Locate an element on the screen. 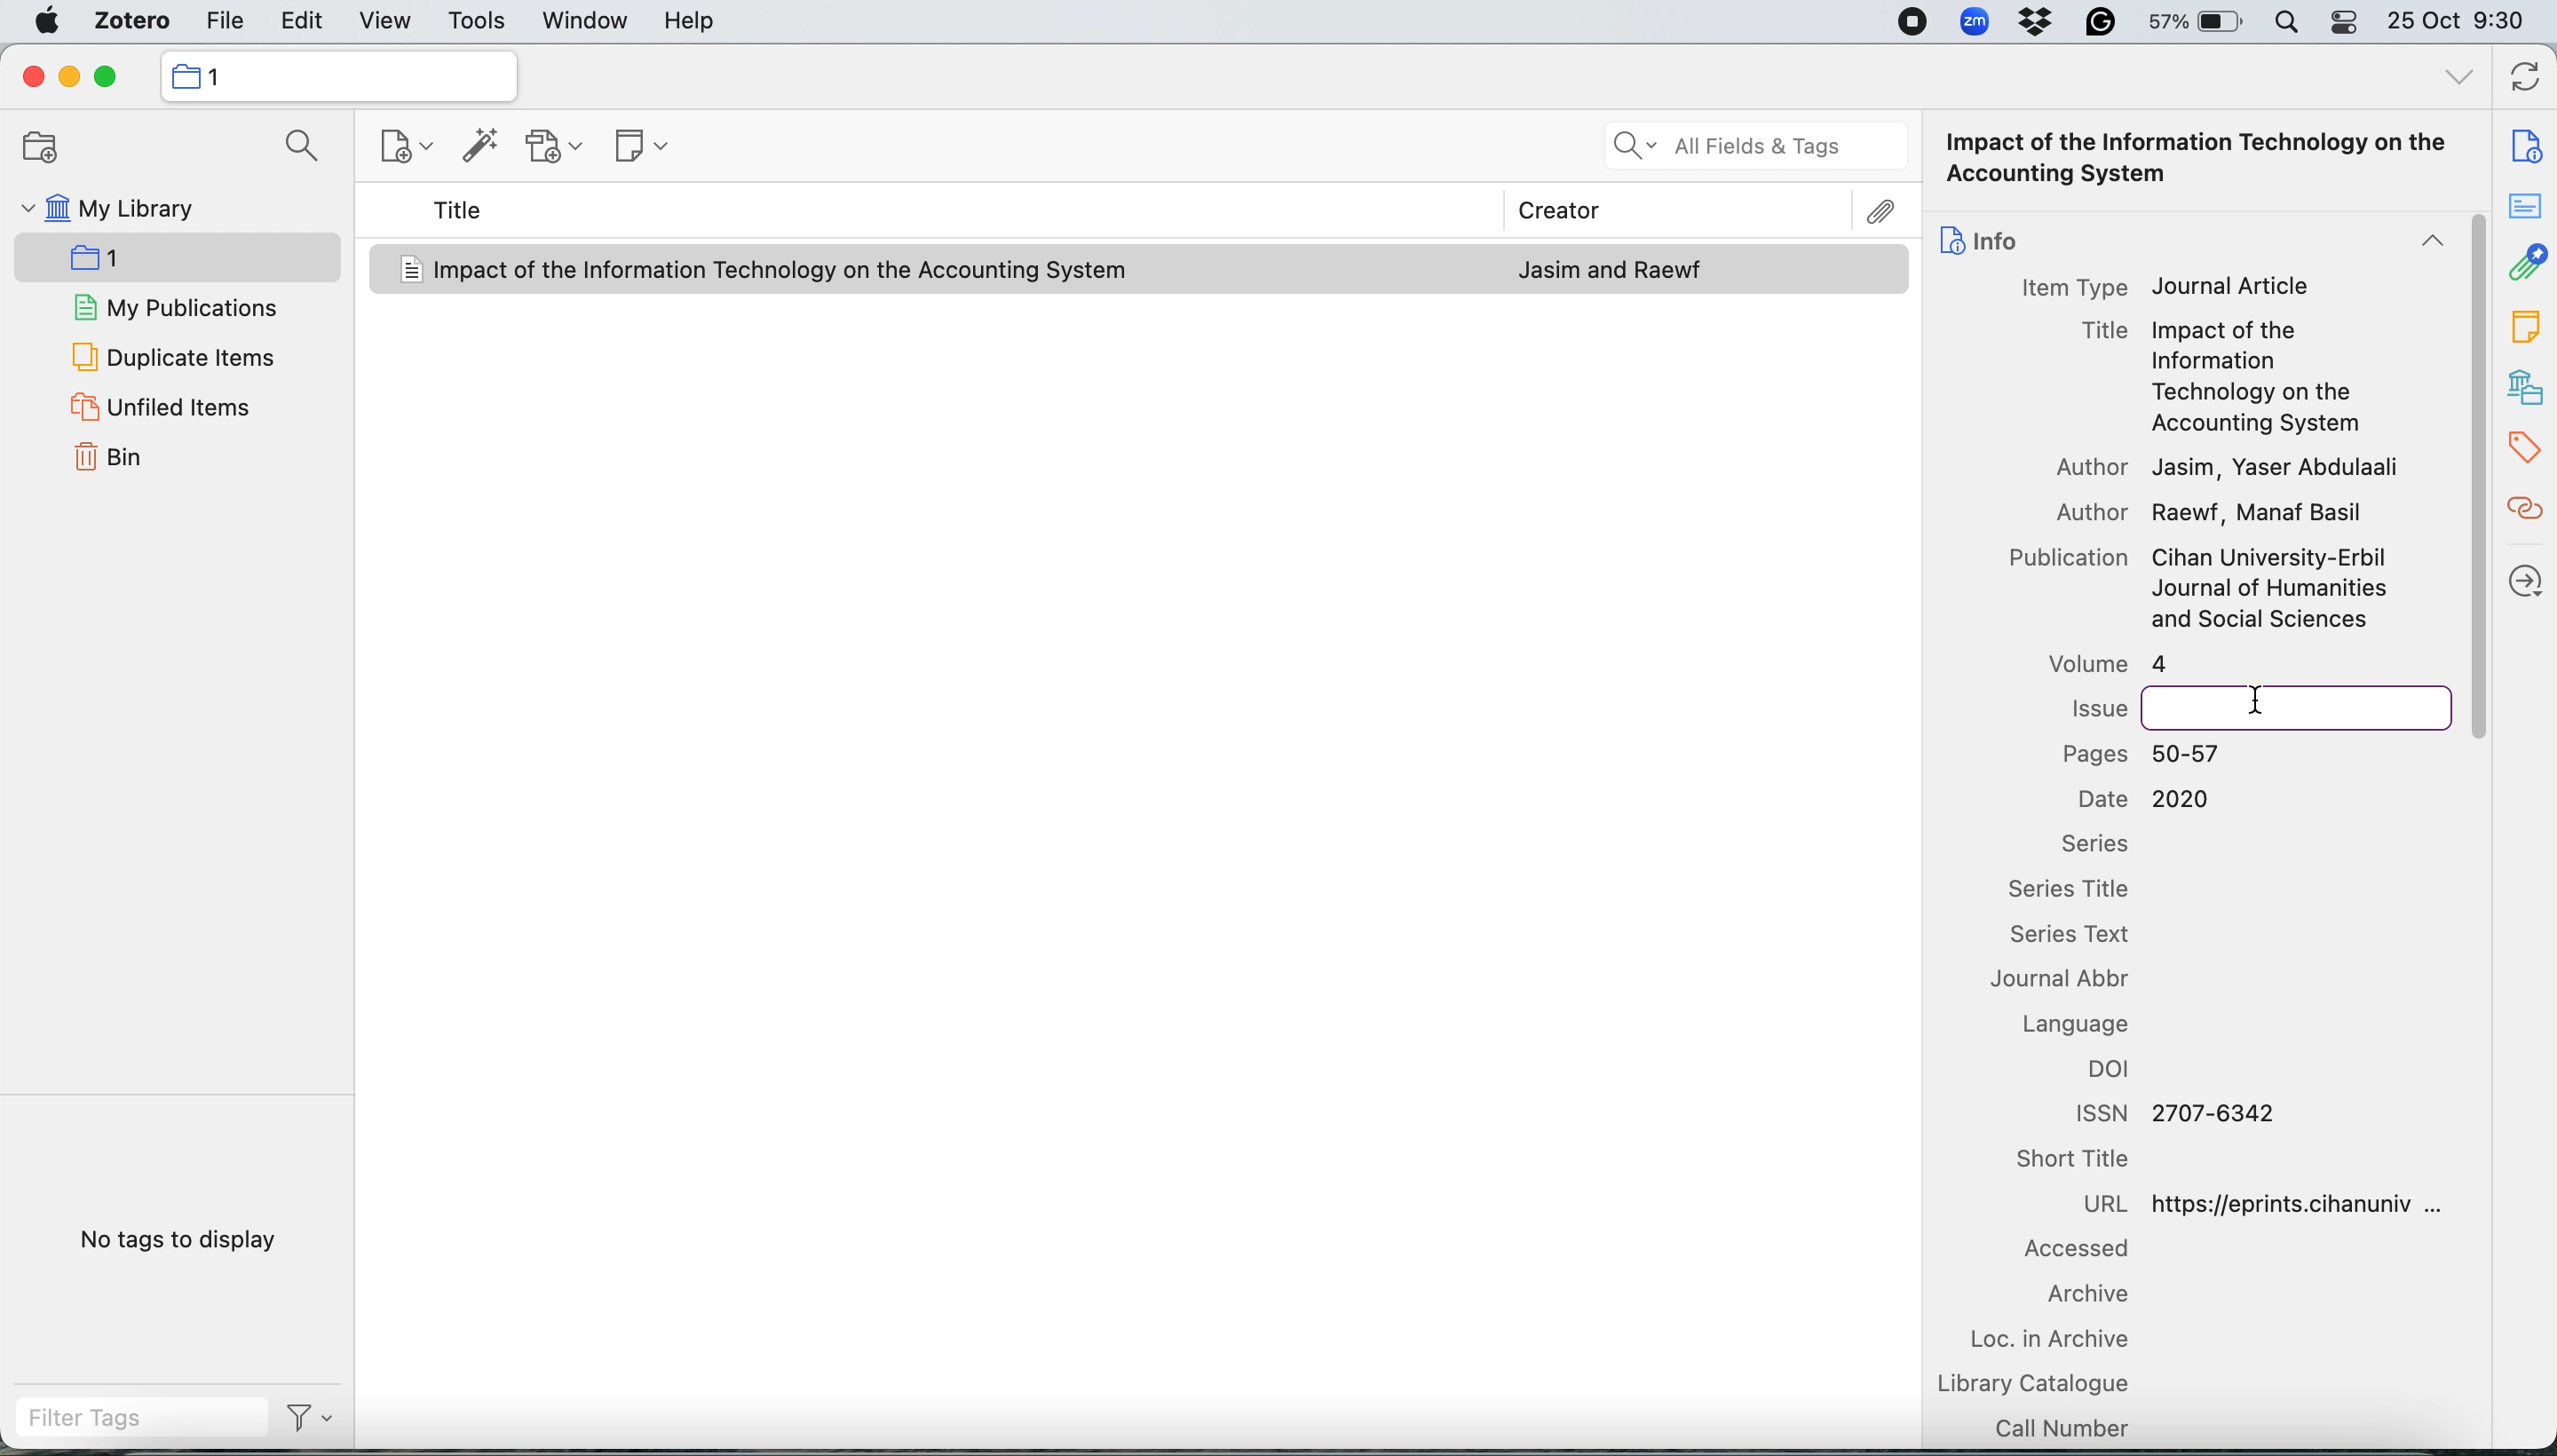 This screenshot has width=2557, height=1456. Cihan University-Erbil Journal of Humanities and Social Sciences is located at coordinates (2271, 591).